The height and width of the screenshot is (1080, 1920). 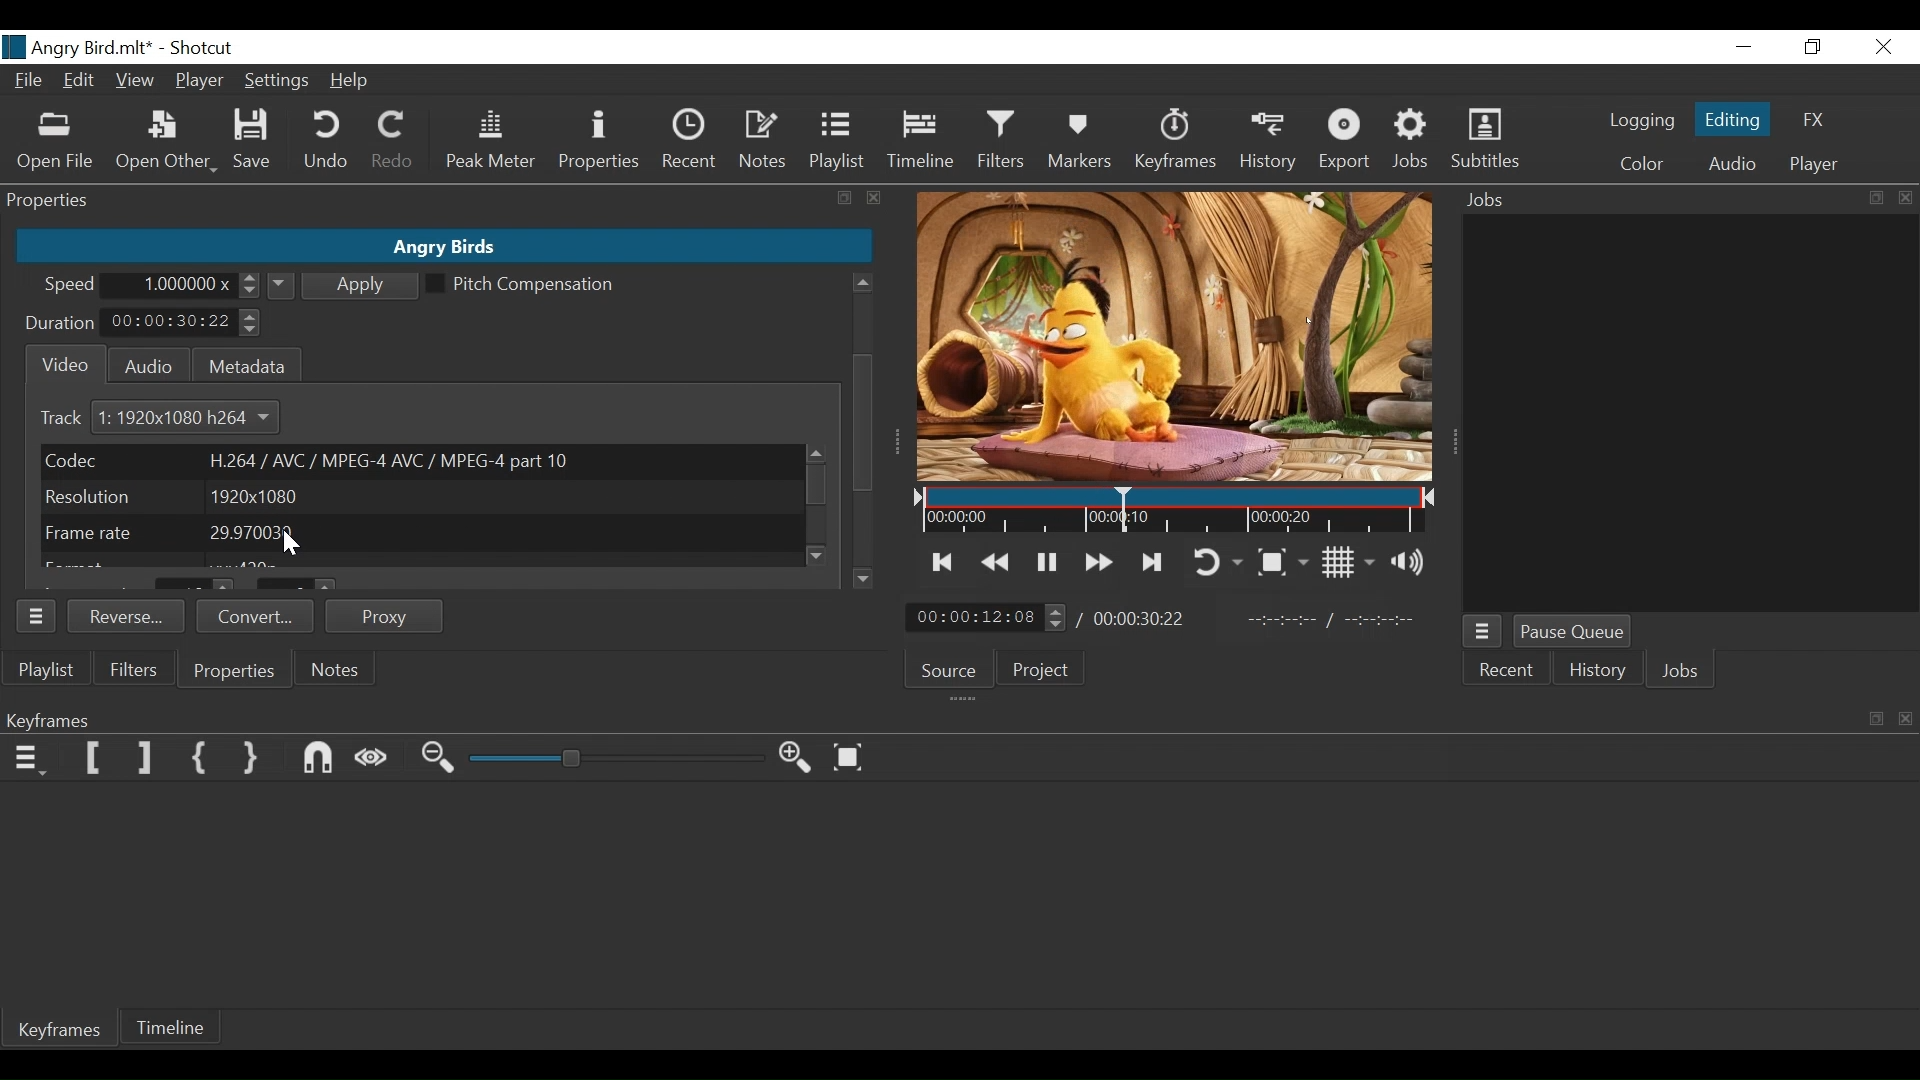 I want to click on Marker, so click(x=1084, y=143).